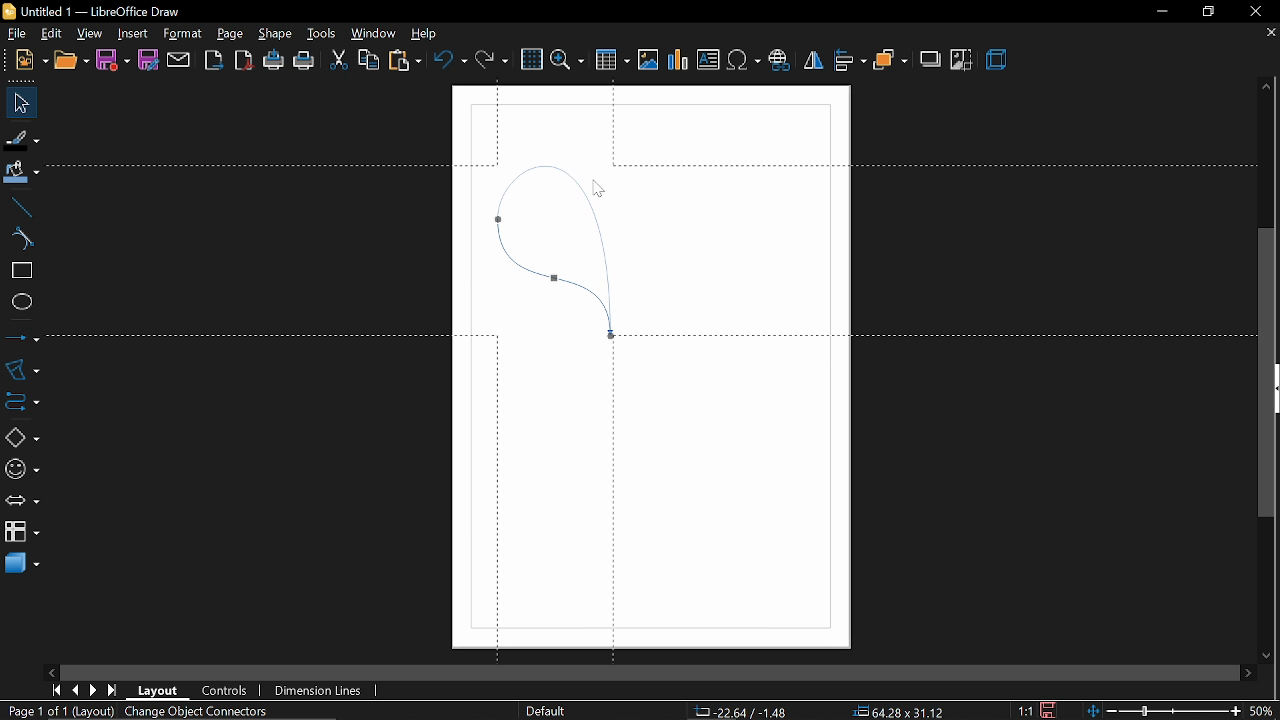  What do you see at coordinates (54, 691) in the screenshot?
I see `go to first page` at bounding box center [54, 691].